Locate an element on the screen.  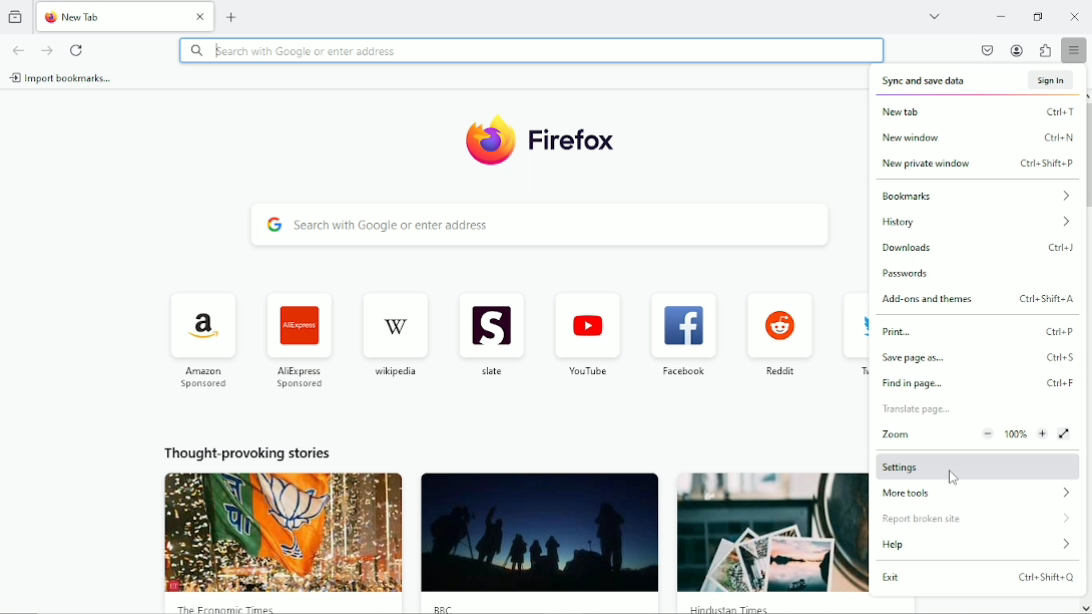
Wikipedia is located at coordinates (397, 332).